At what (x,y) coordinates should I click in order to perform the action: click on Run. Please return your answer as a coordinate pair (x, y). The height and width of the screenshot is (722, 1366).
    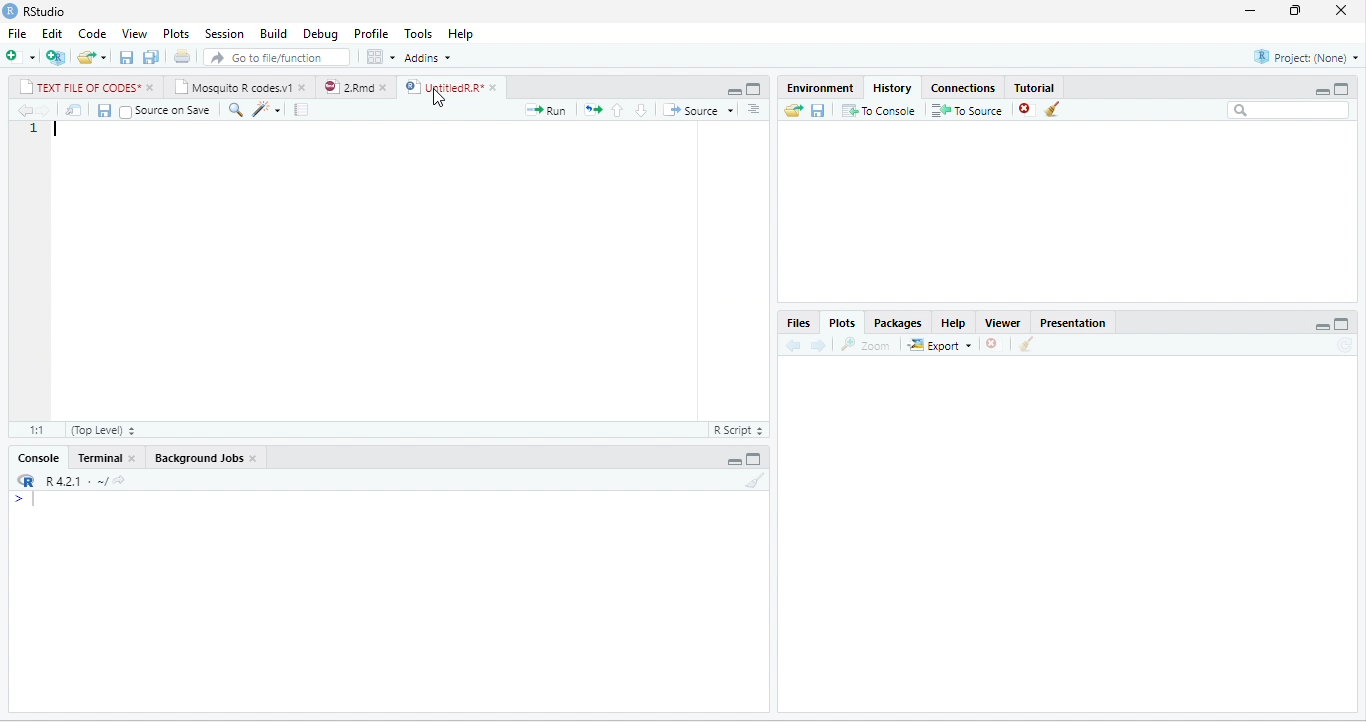
    Looking at the image, I should click on (545, 110).